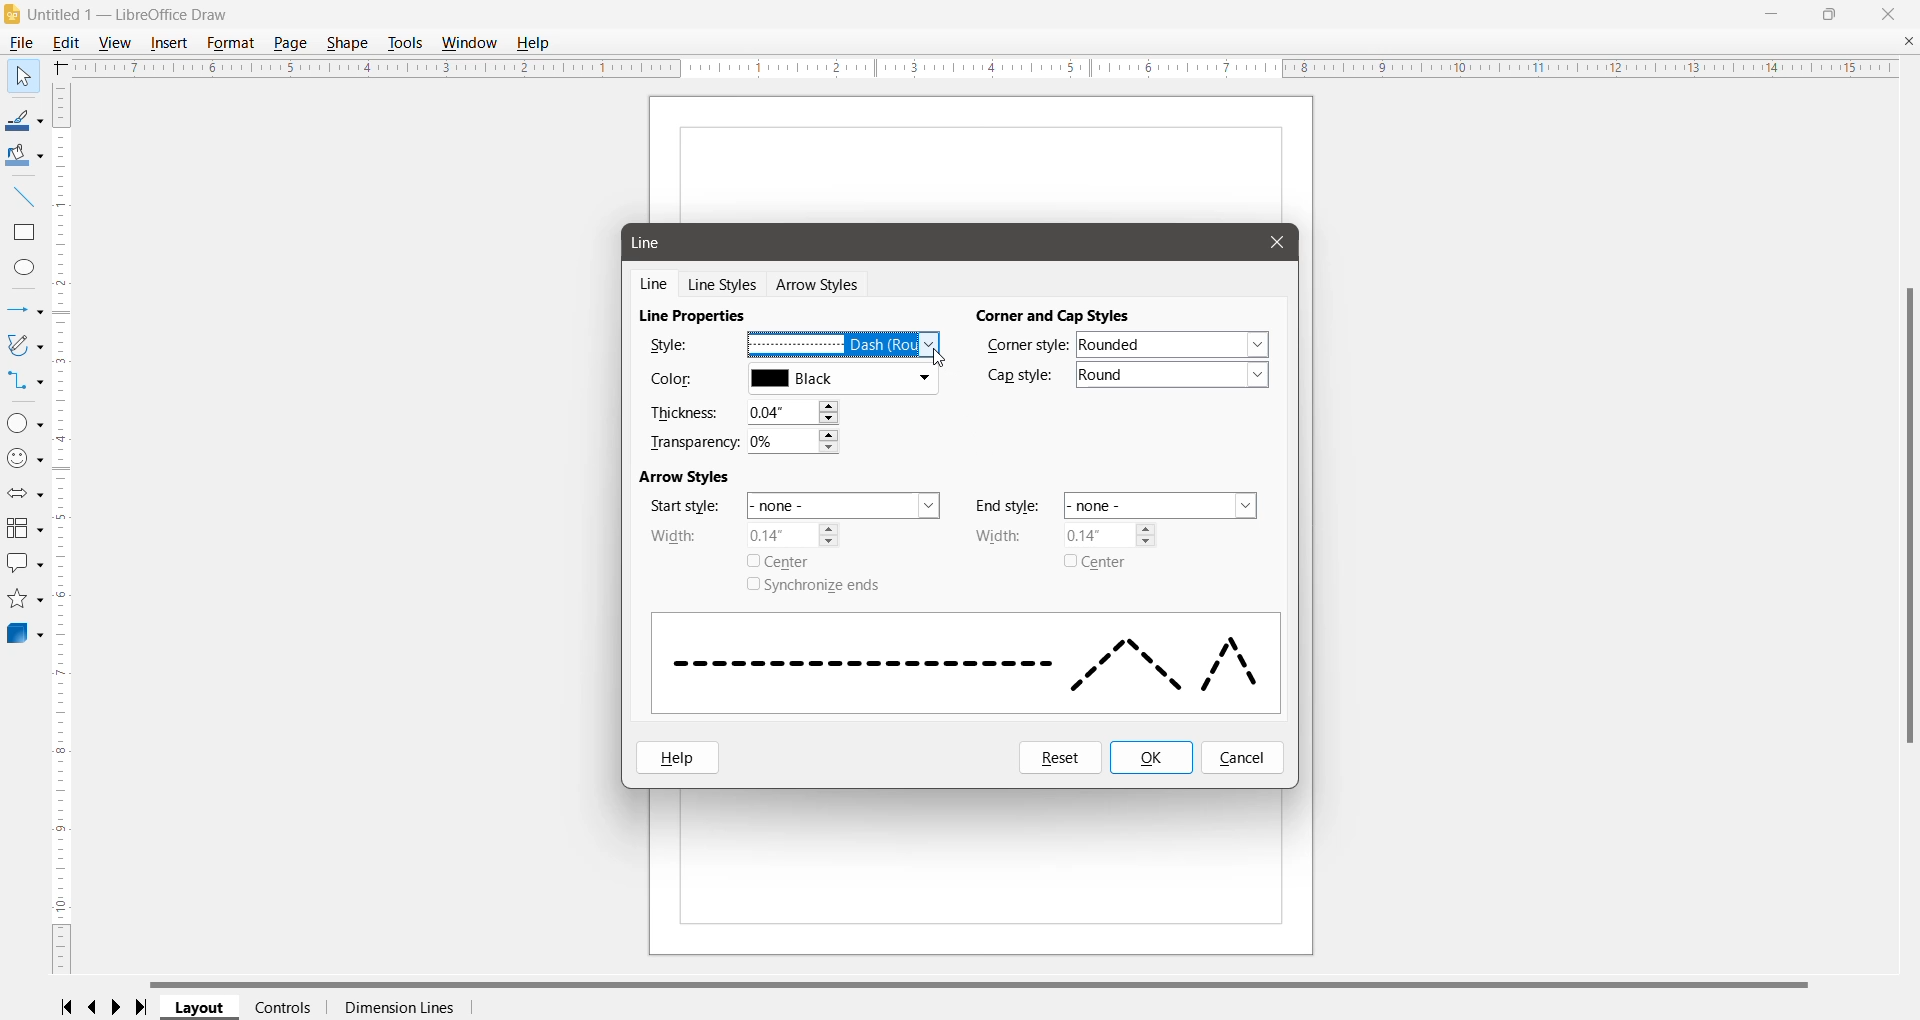 The width and height of the screenshot is (1920, 1020). What do you see at coordinates (687, 475) in the screenshot?
I see `Arrow Styles` at bounding box center [687, 475].